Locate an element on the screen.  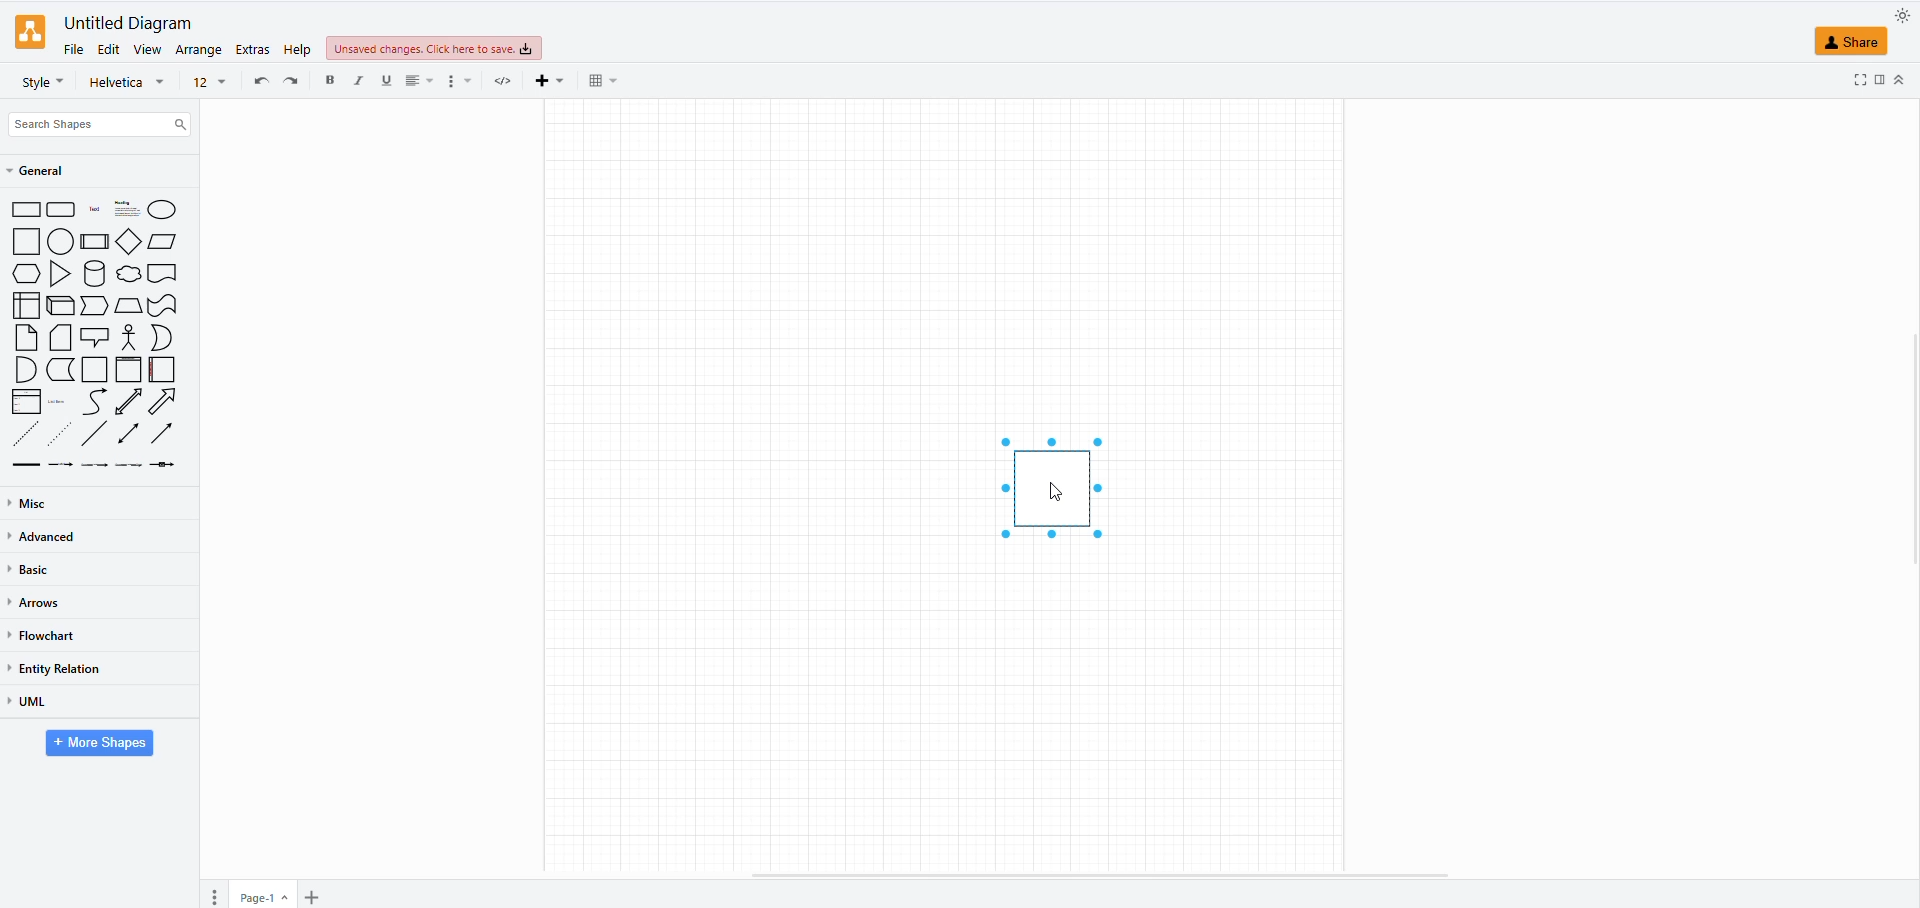
dotted line is located at coordinates (62, 433).